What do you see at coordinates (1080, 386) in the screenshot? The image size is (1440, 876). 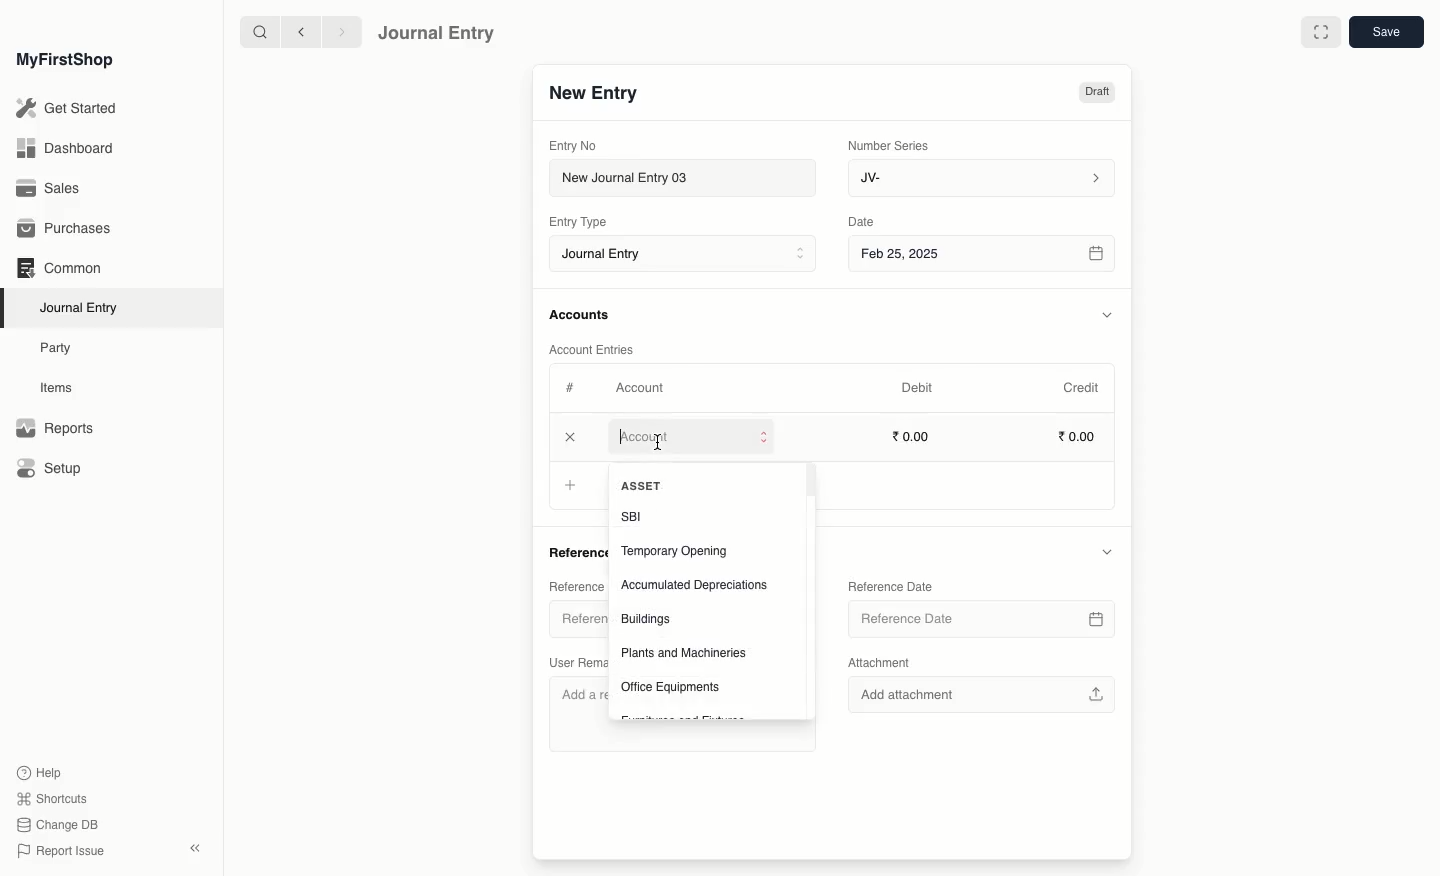 I see `Credit` at bounding box center [1080, 386].